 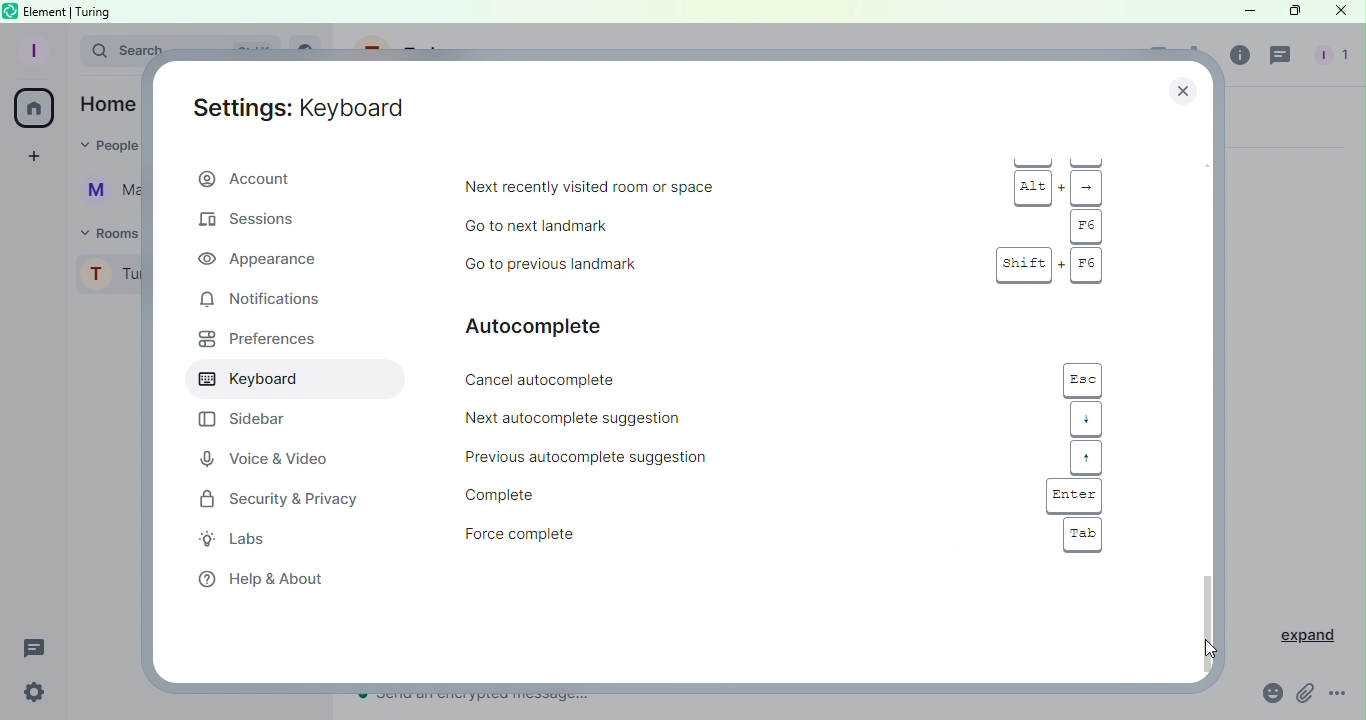 I want to click on Quick Settings, so click(x=34, y=694).